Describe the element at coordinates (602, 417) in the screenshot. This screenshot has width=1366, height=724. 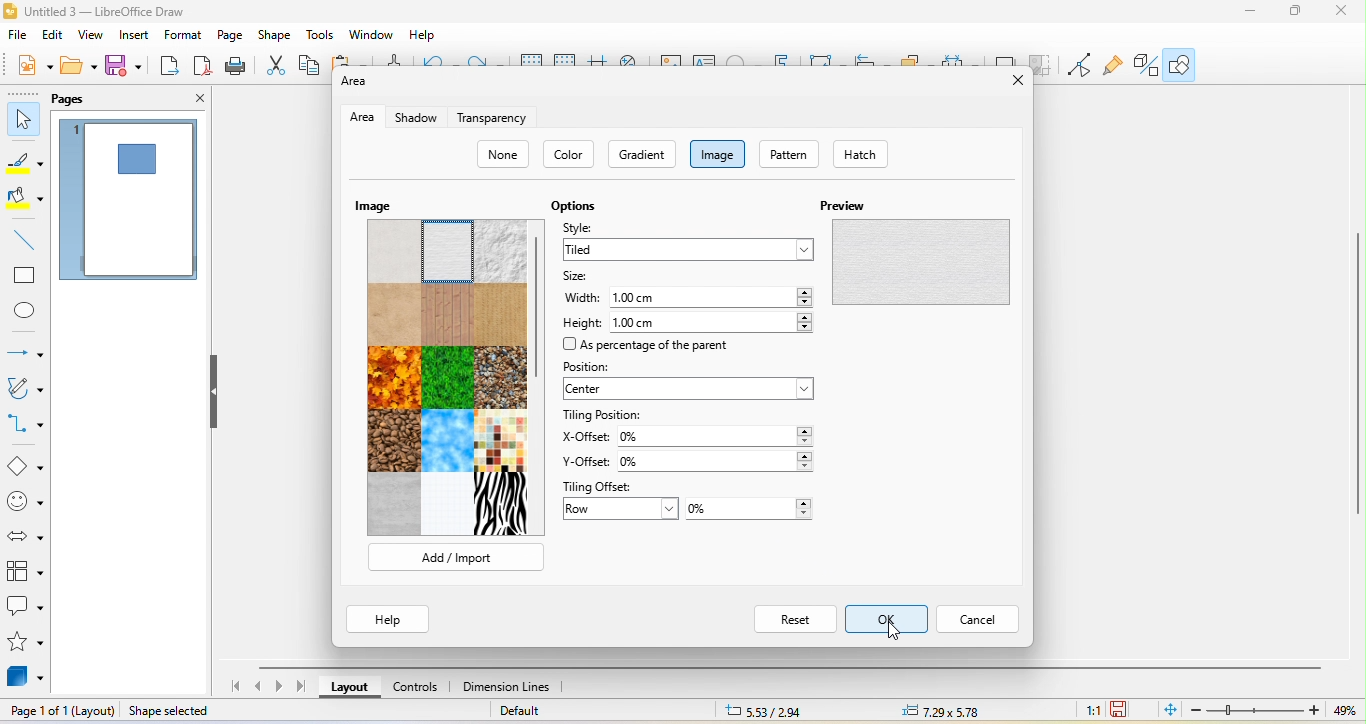
I see `tilling position` at that location.